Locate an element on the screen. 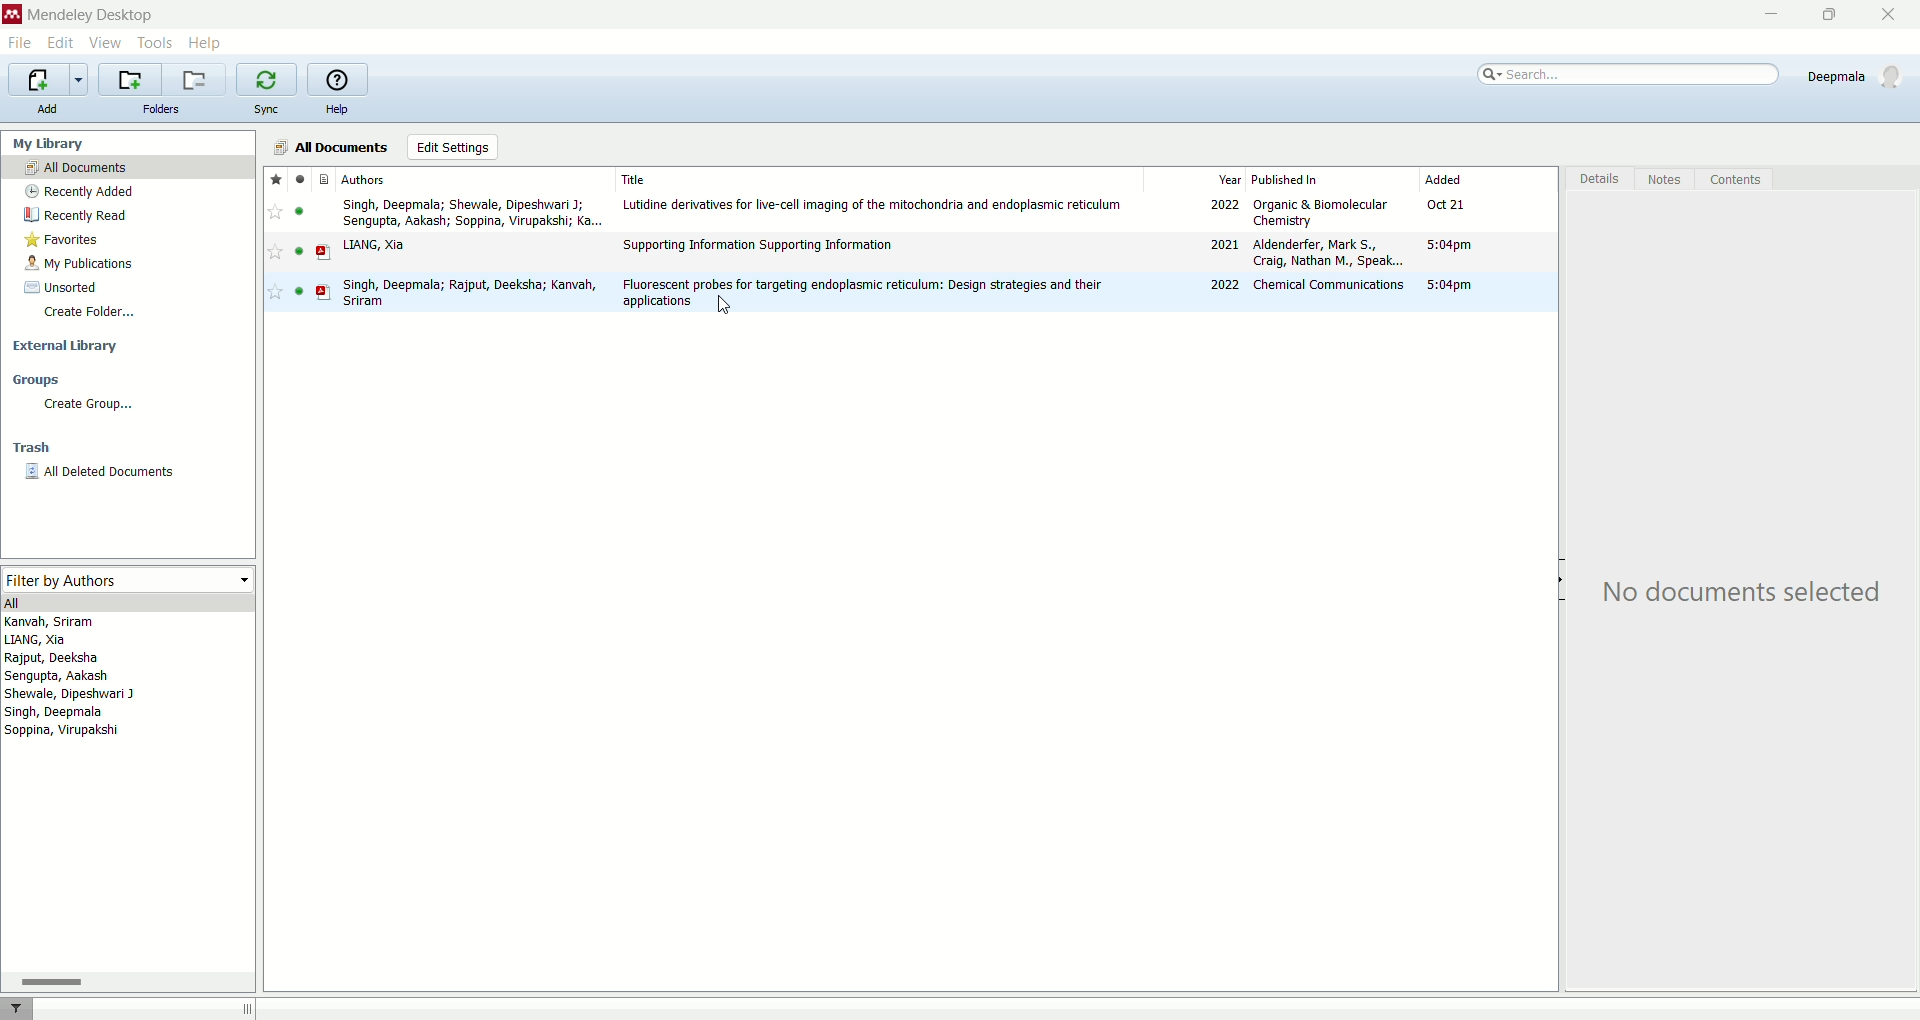 Image resolution: width=1920 pixels, height=1020 pixels. mendeley desktop is located at coordinates (91, 14).